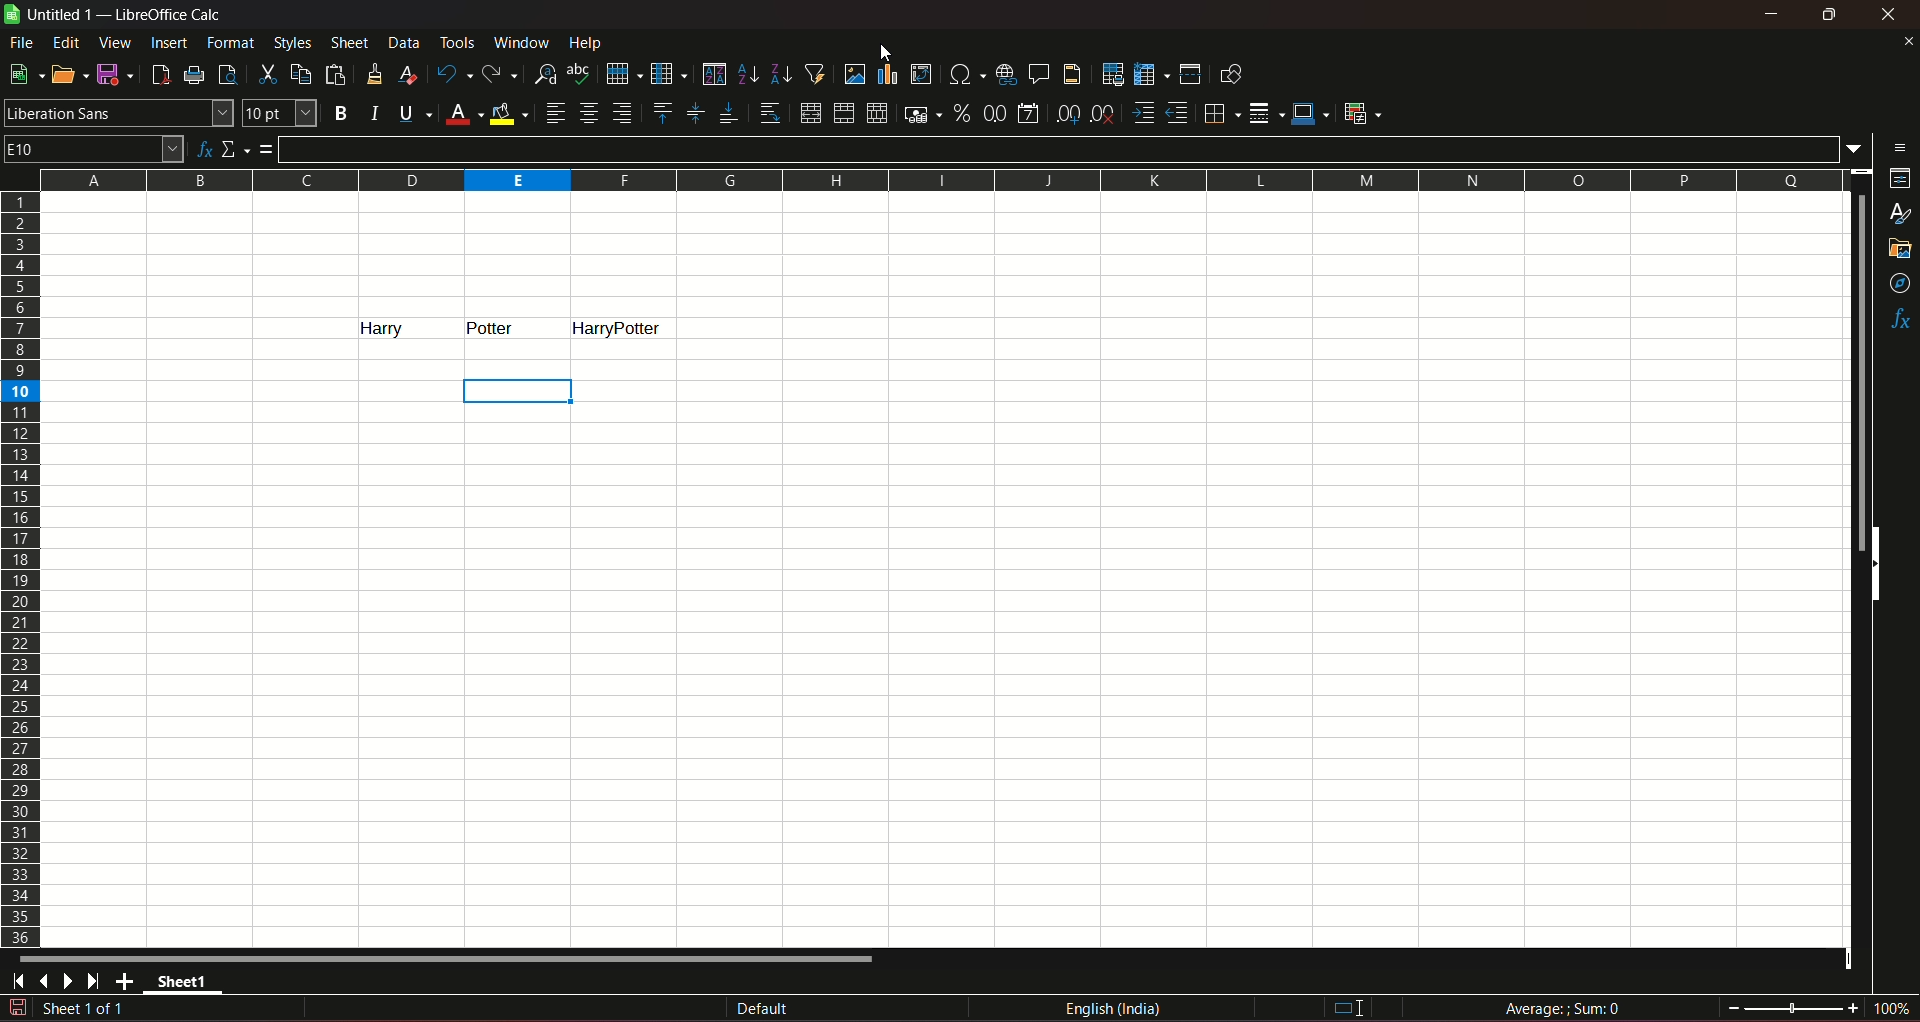 The image size is (1920, 1022). I want to click on I beam cursor, so click(1350, 1009).